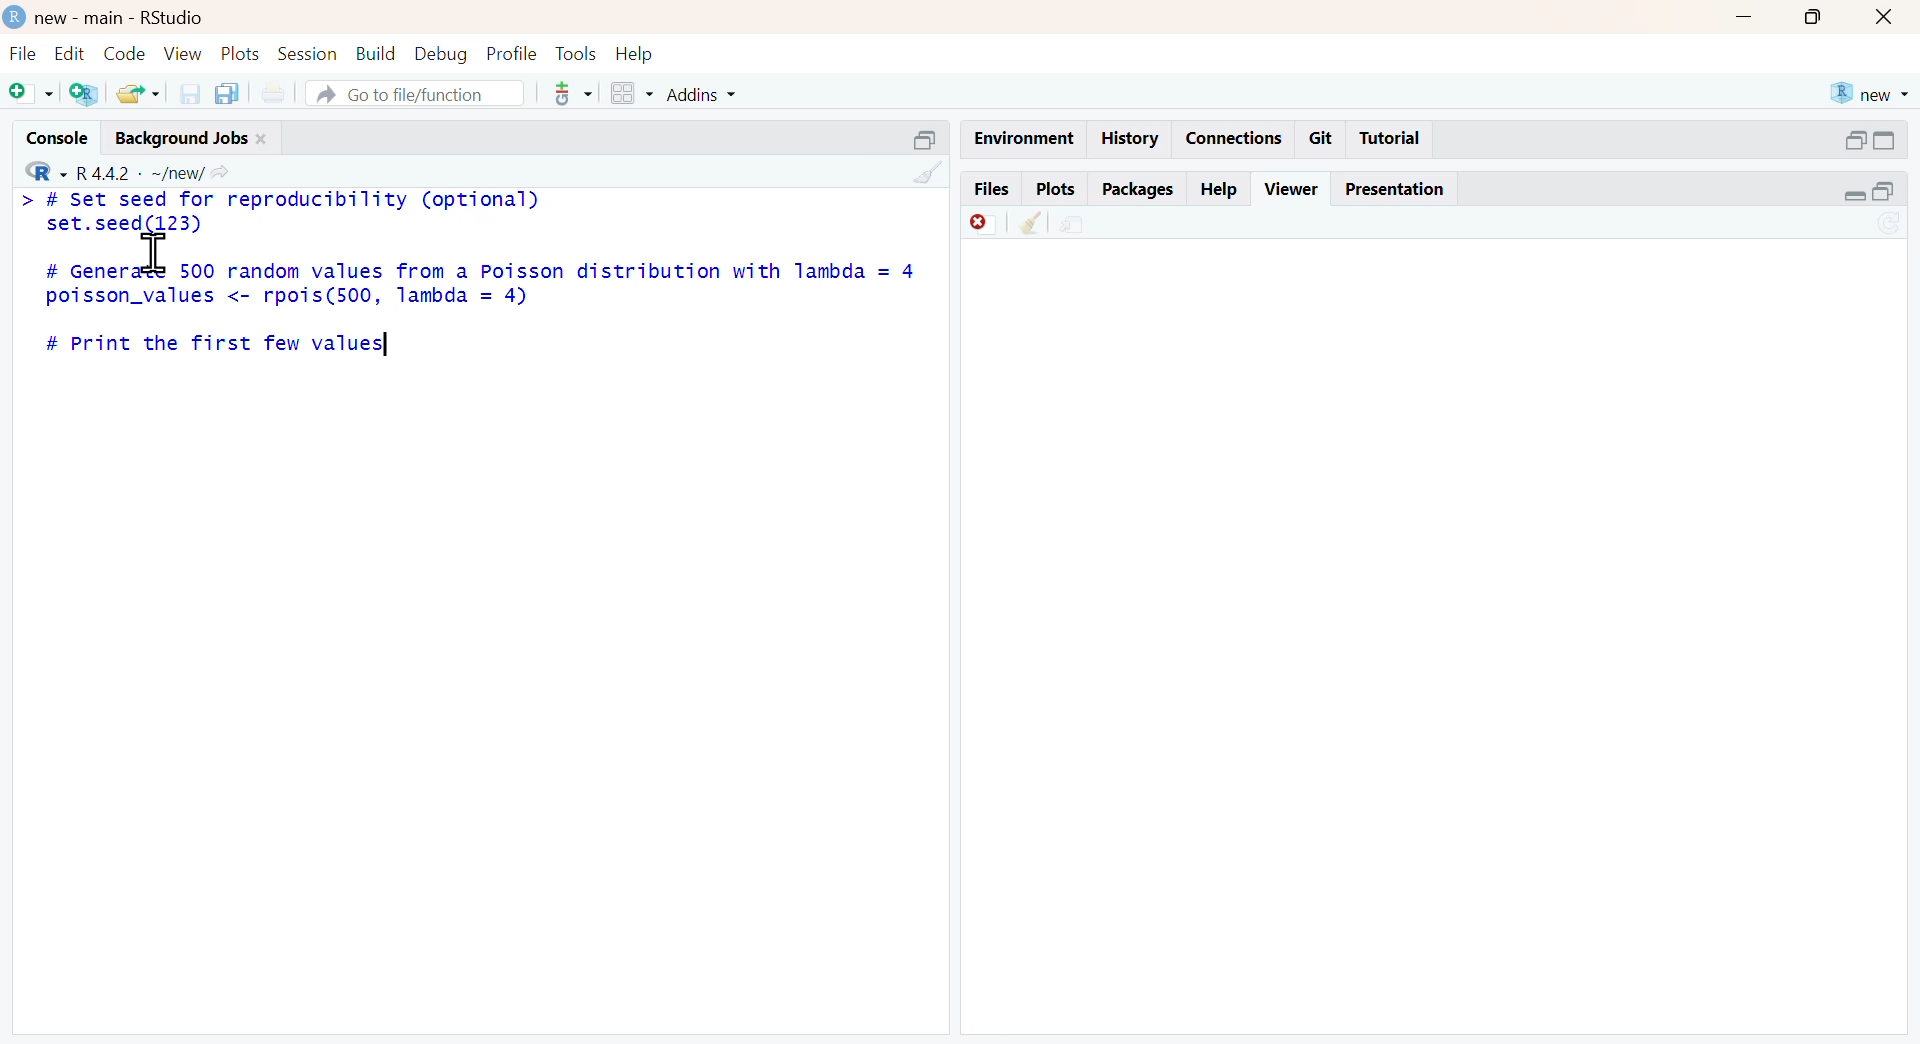 The height and width of the screenshot is (1044, 1920). I want to click on # Generate 500 random values from a Poisson distribution with lambda = 4poisson_values <- rpois(500, lambda = 4), so click(480, 286).